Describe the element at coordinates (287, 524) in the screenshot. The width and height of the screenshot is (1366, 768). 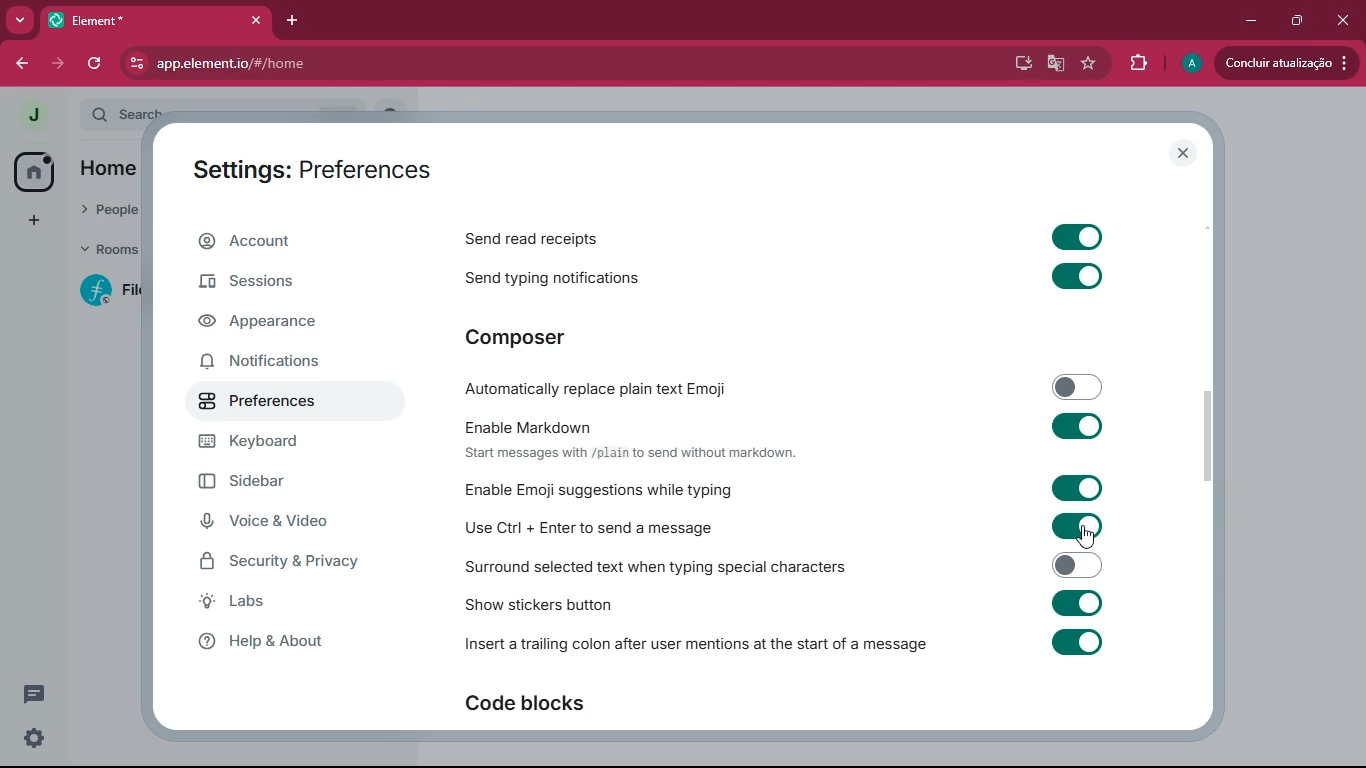
I see `voice` at that location.